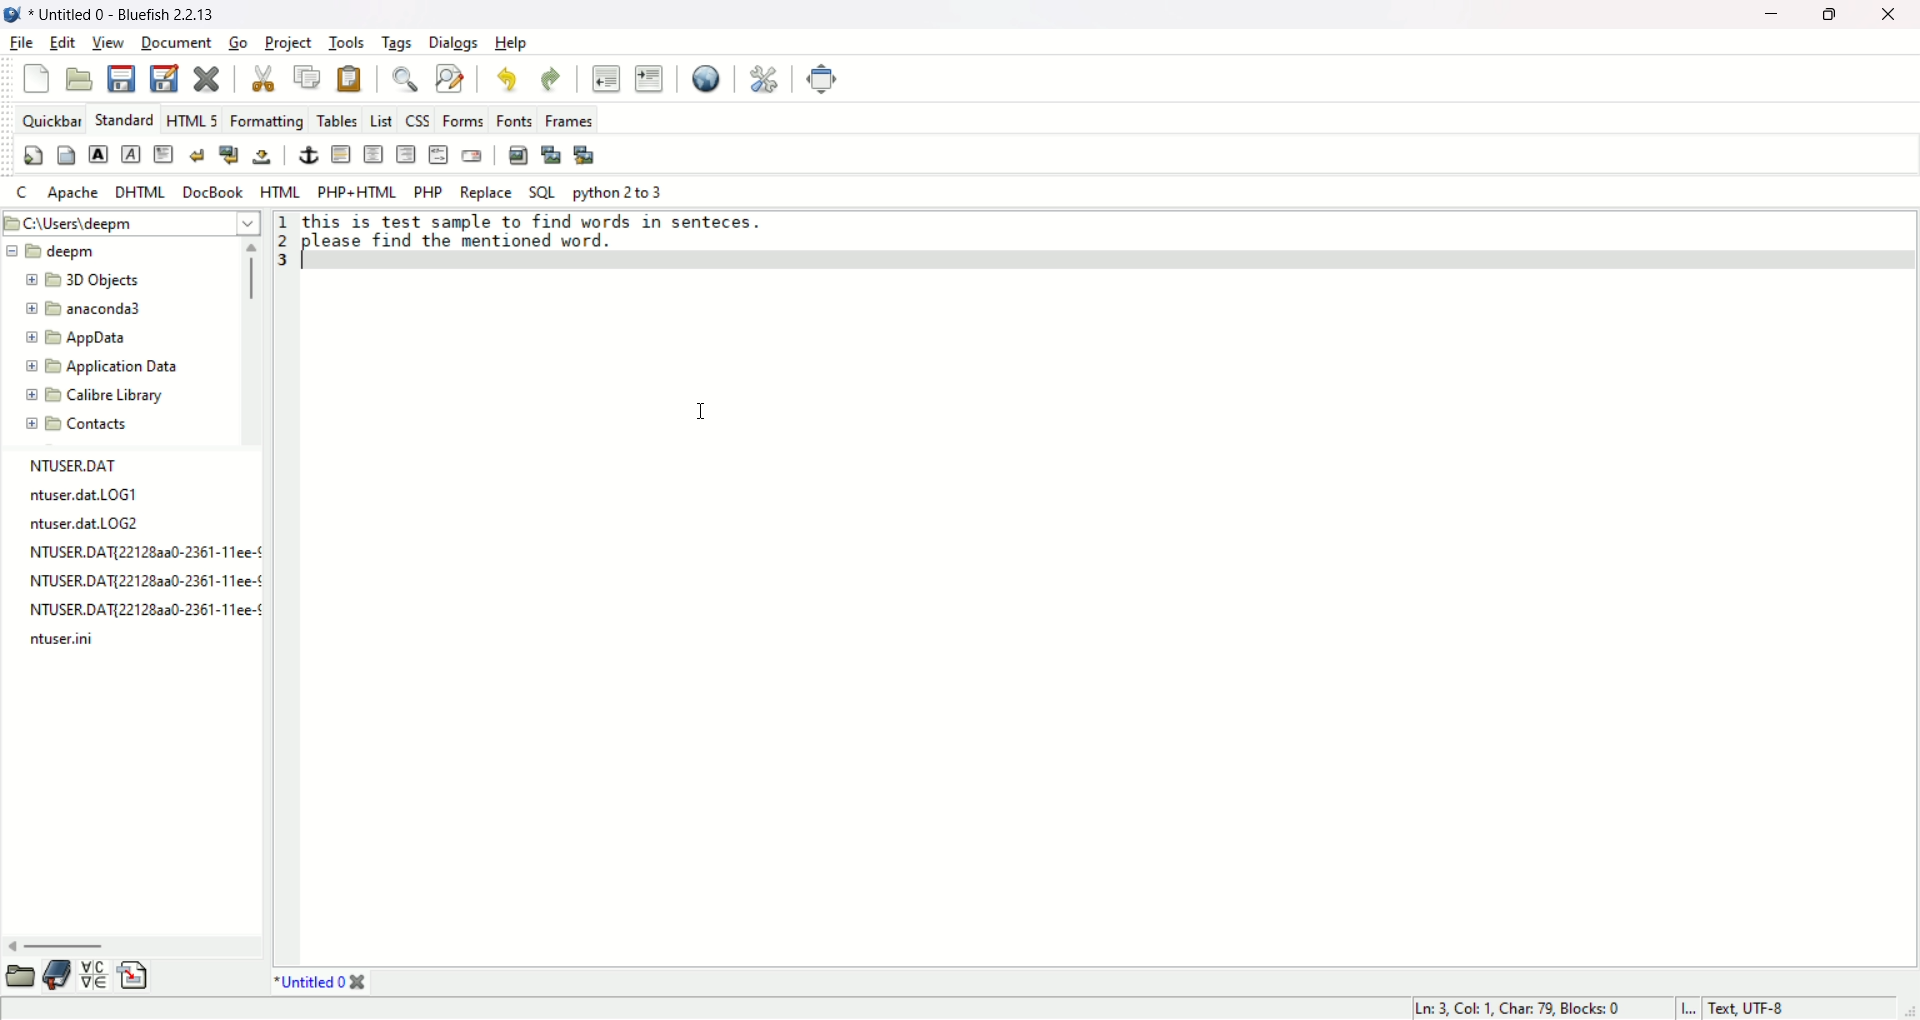 Image resolution: width=1920 pixels, height=1020 pixels. I want to click on emphasis, so click(132, 155).